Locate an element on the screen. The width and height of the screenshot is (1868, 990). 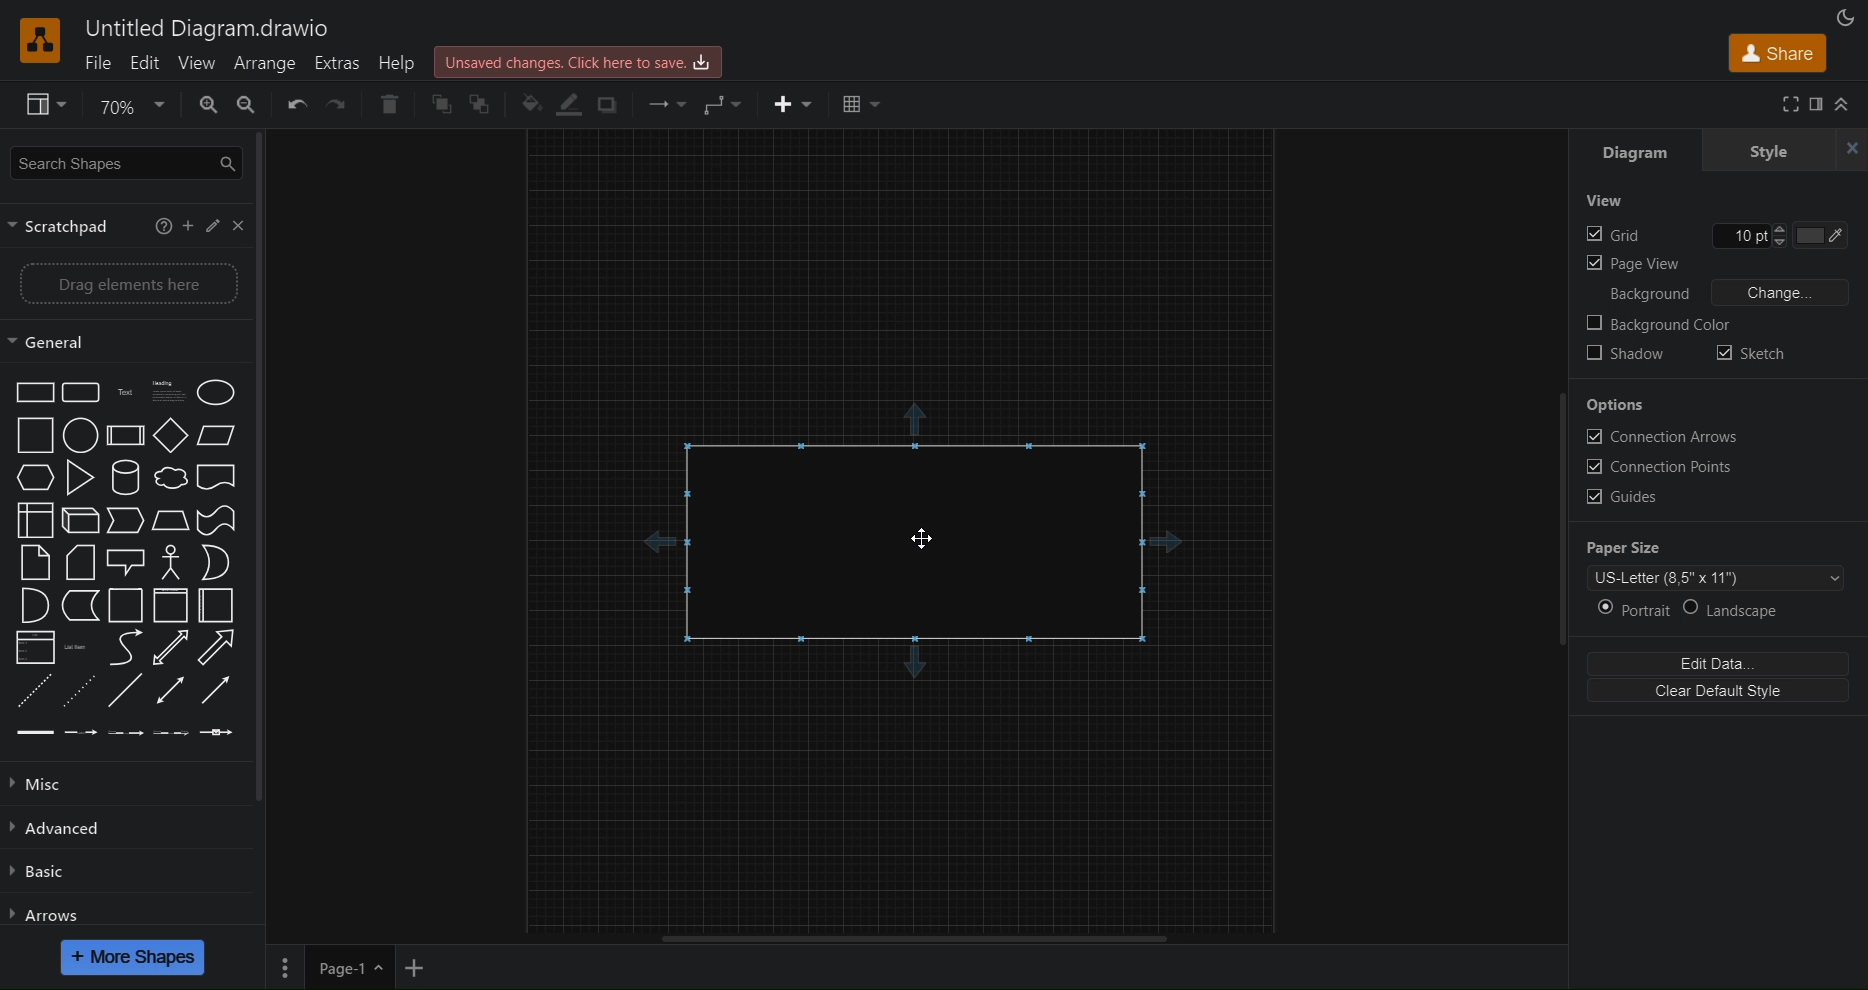
Zoom is located at coordinates (127, 103).